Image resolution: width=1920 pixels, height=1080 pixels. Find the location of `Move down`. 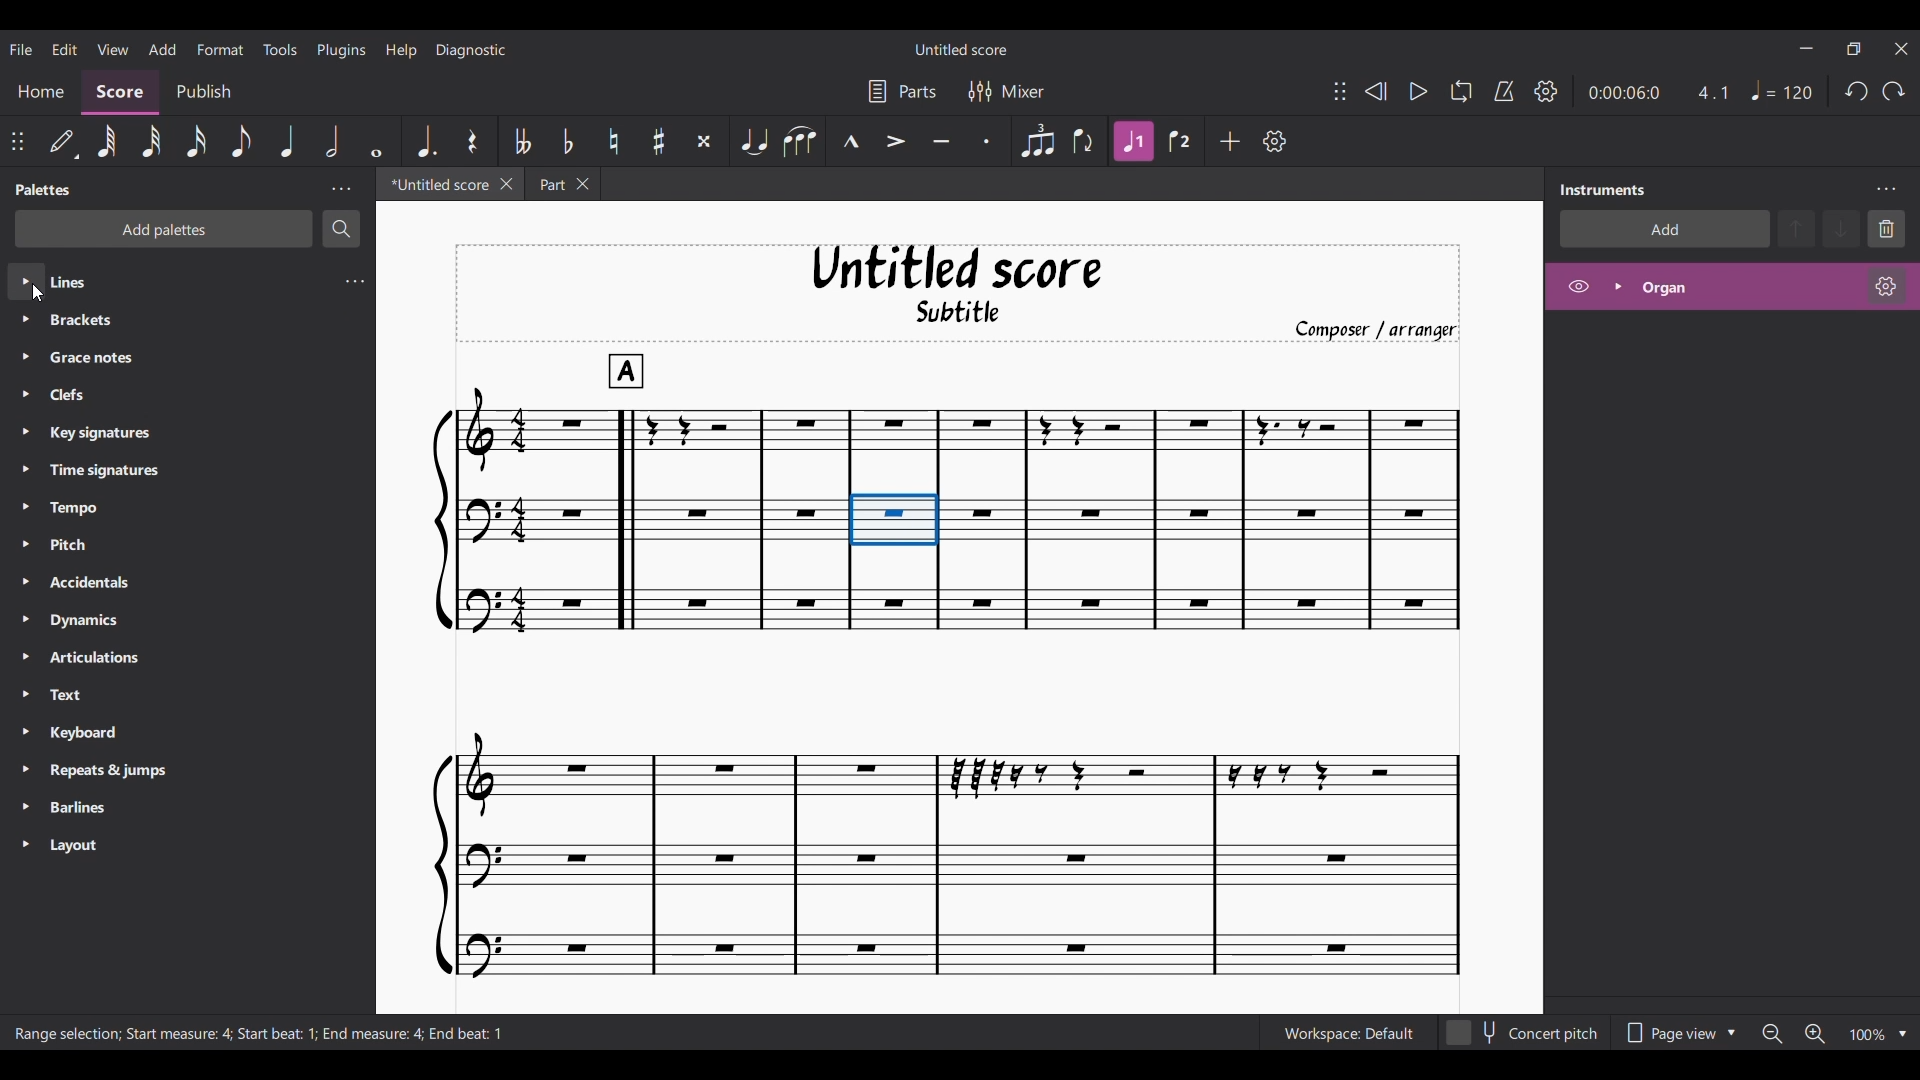

Move down is located at coordinates (1840, 229).